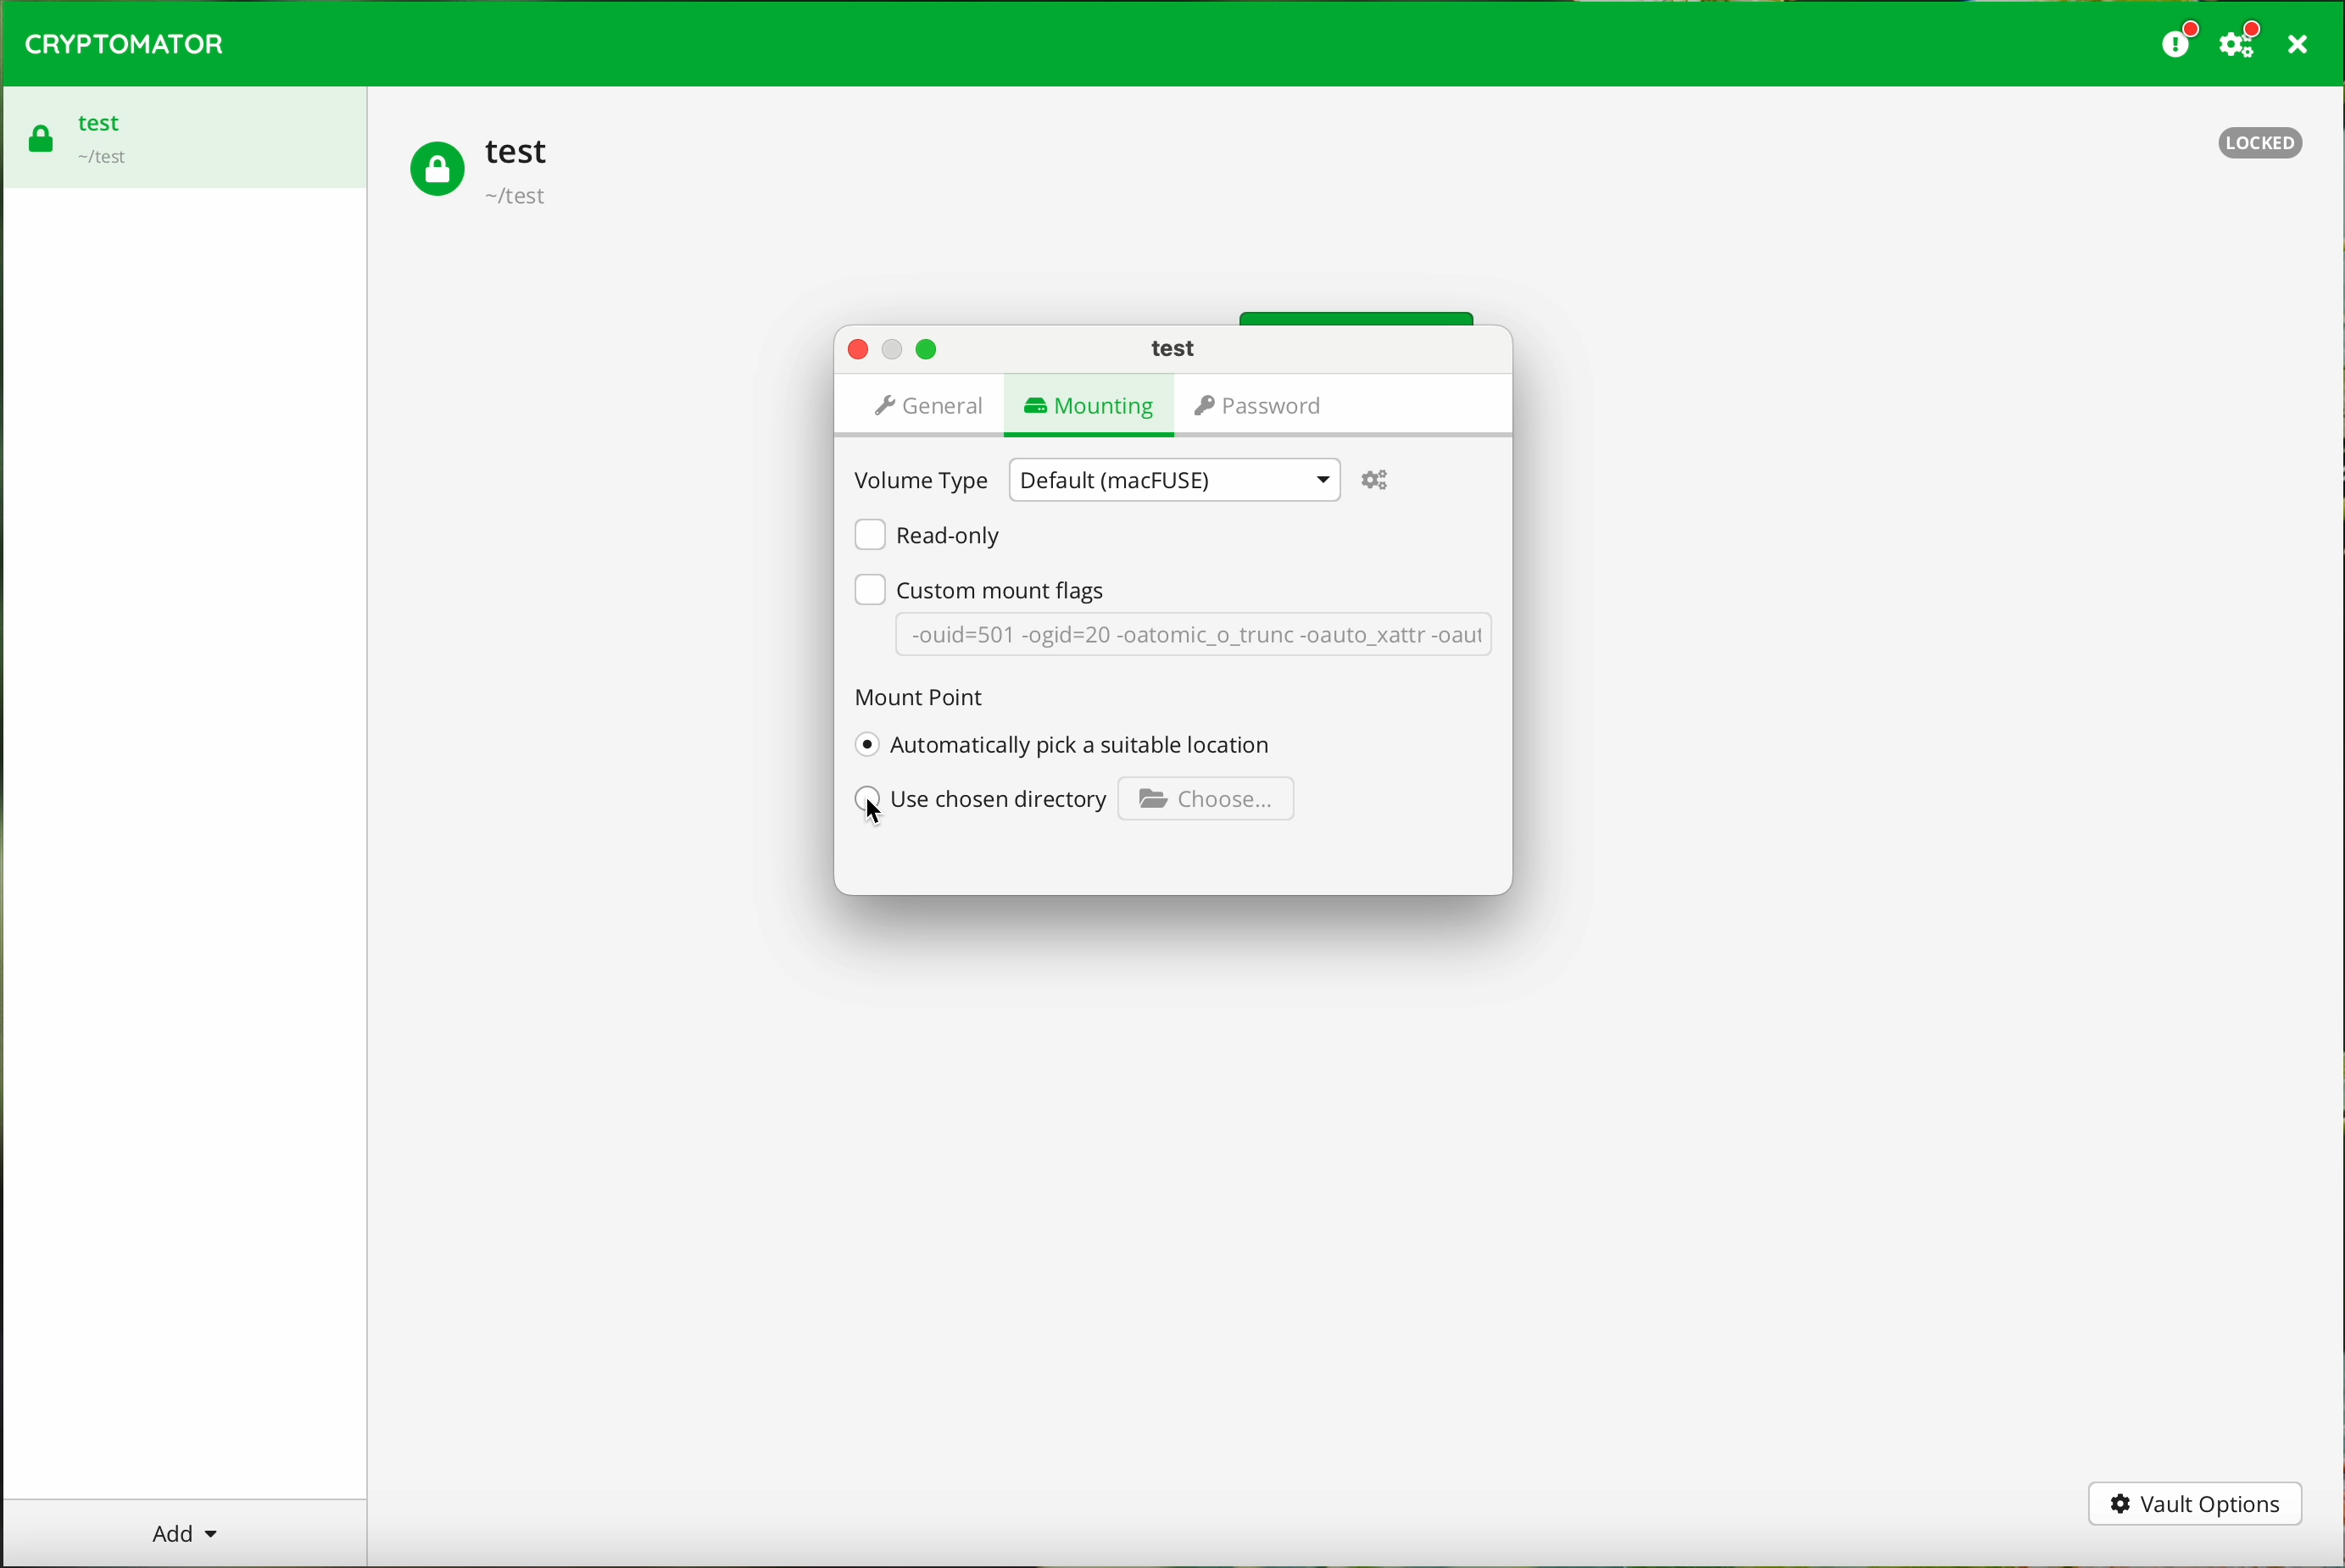  What do you see at coordinates (2195, 1505) in the screenshot?
I see `vault options` at bounding box center [2195, 1505].